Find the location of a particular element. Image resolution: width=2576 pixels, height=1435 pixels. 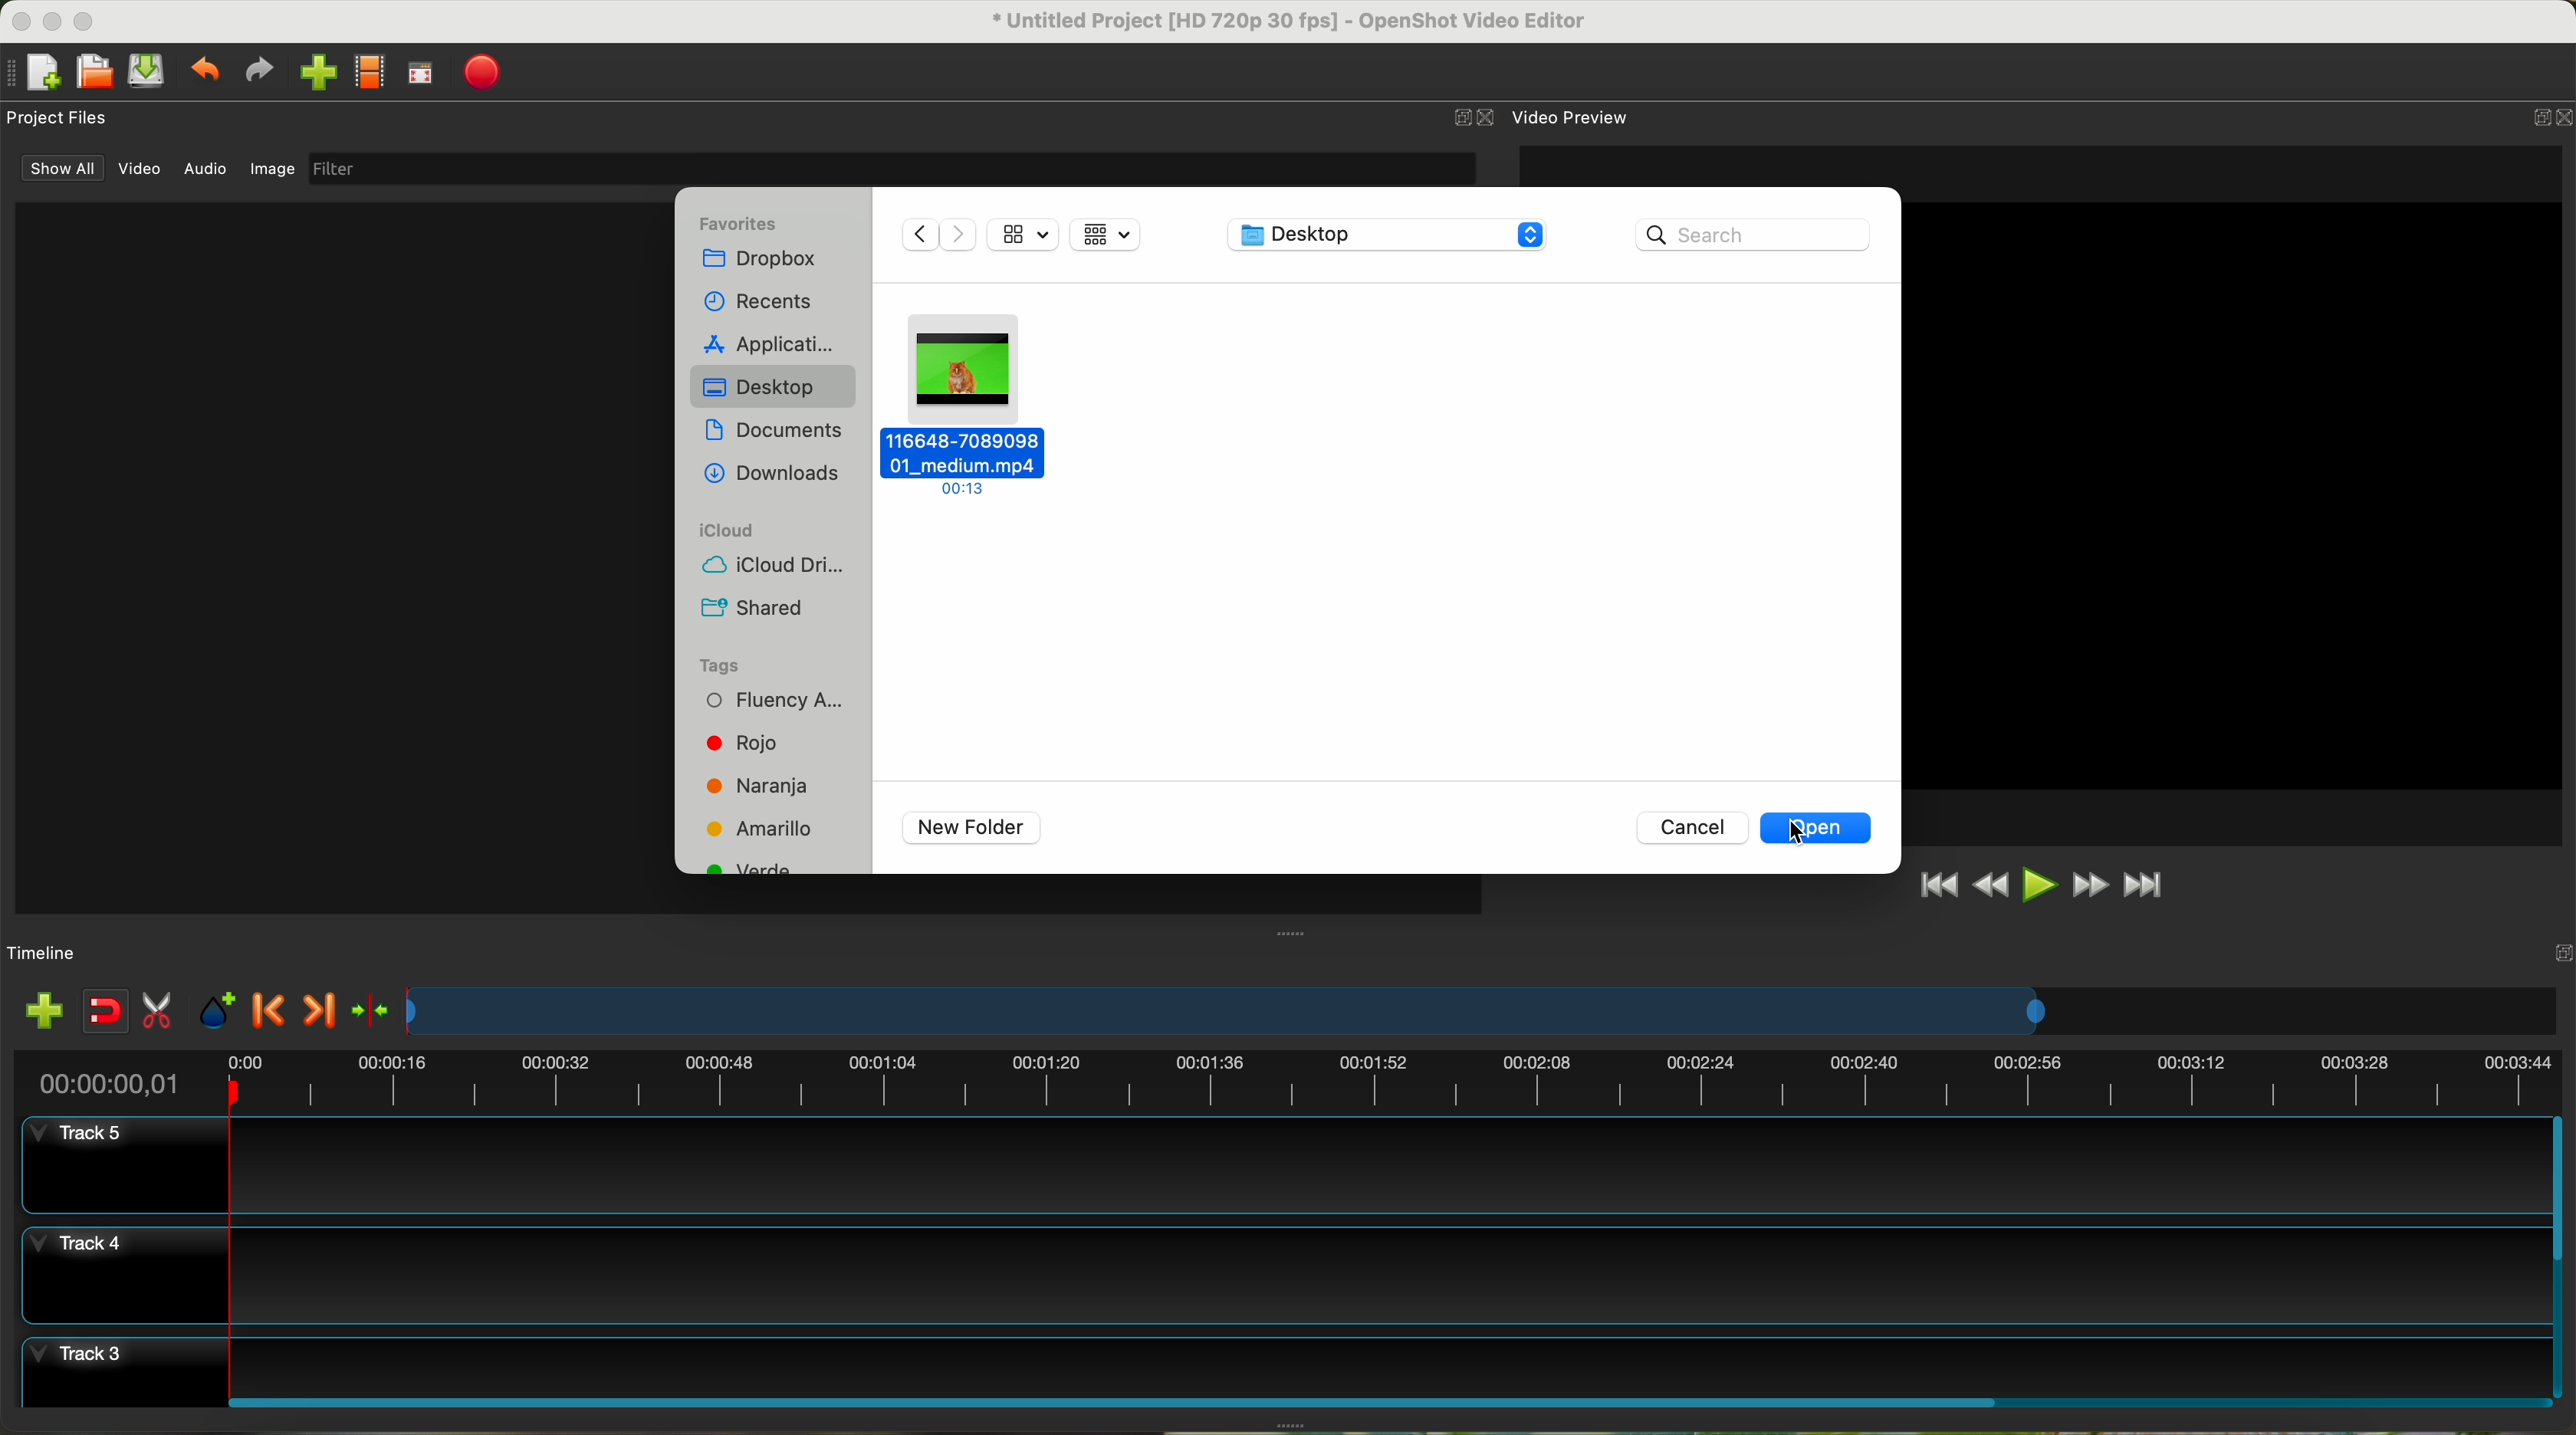

redo is located at coordinates (258, 70).